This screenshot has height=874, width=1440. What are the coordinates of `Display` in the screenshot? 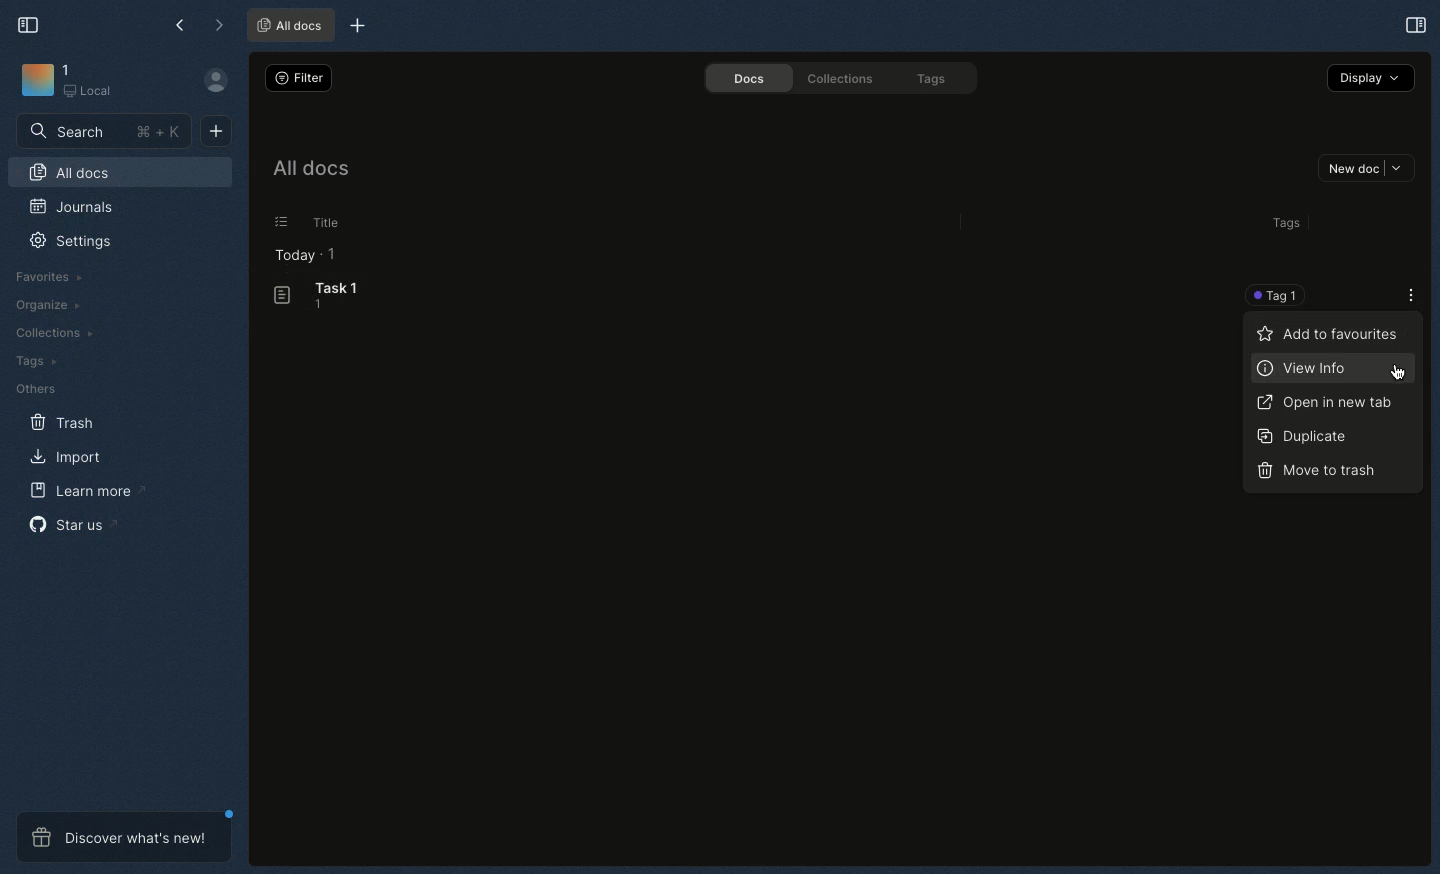 It's located at (1374, 78).